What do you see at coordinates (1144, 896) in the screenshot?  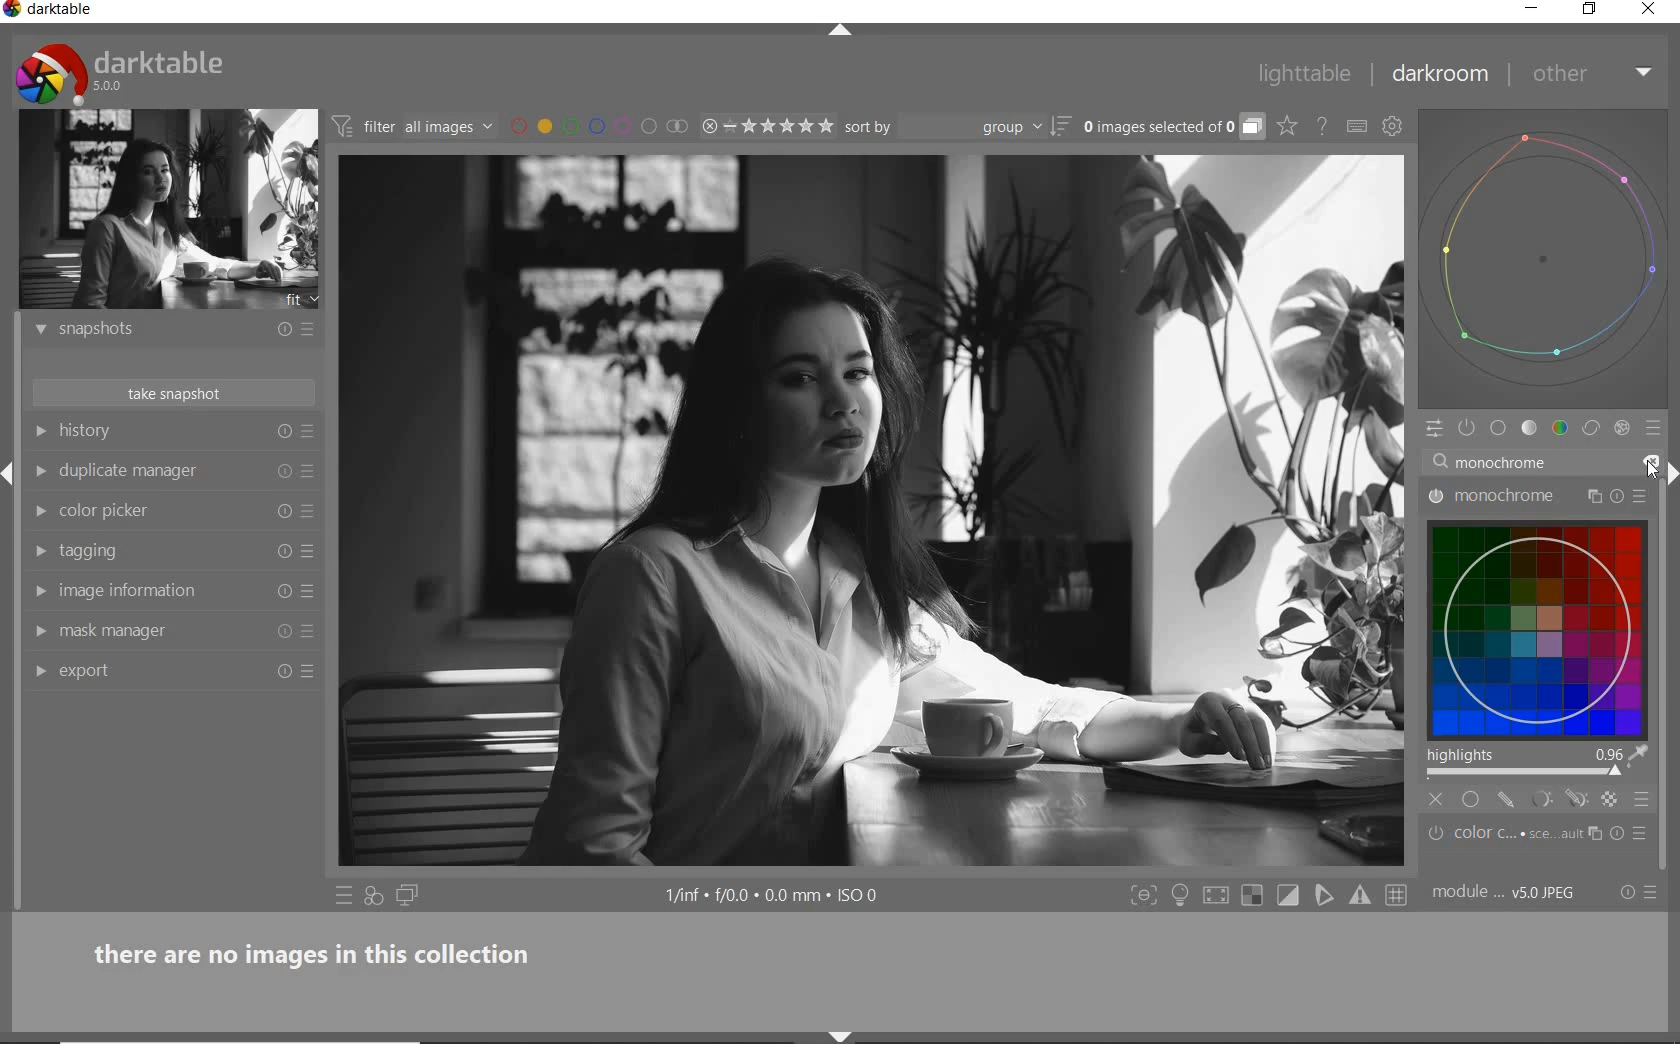 I see `shift+ctrl+f` at bounding box center [1144, 896].